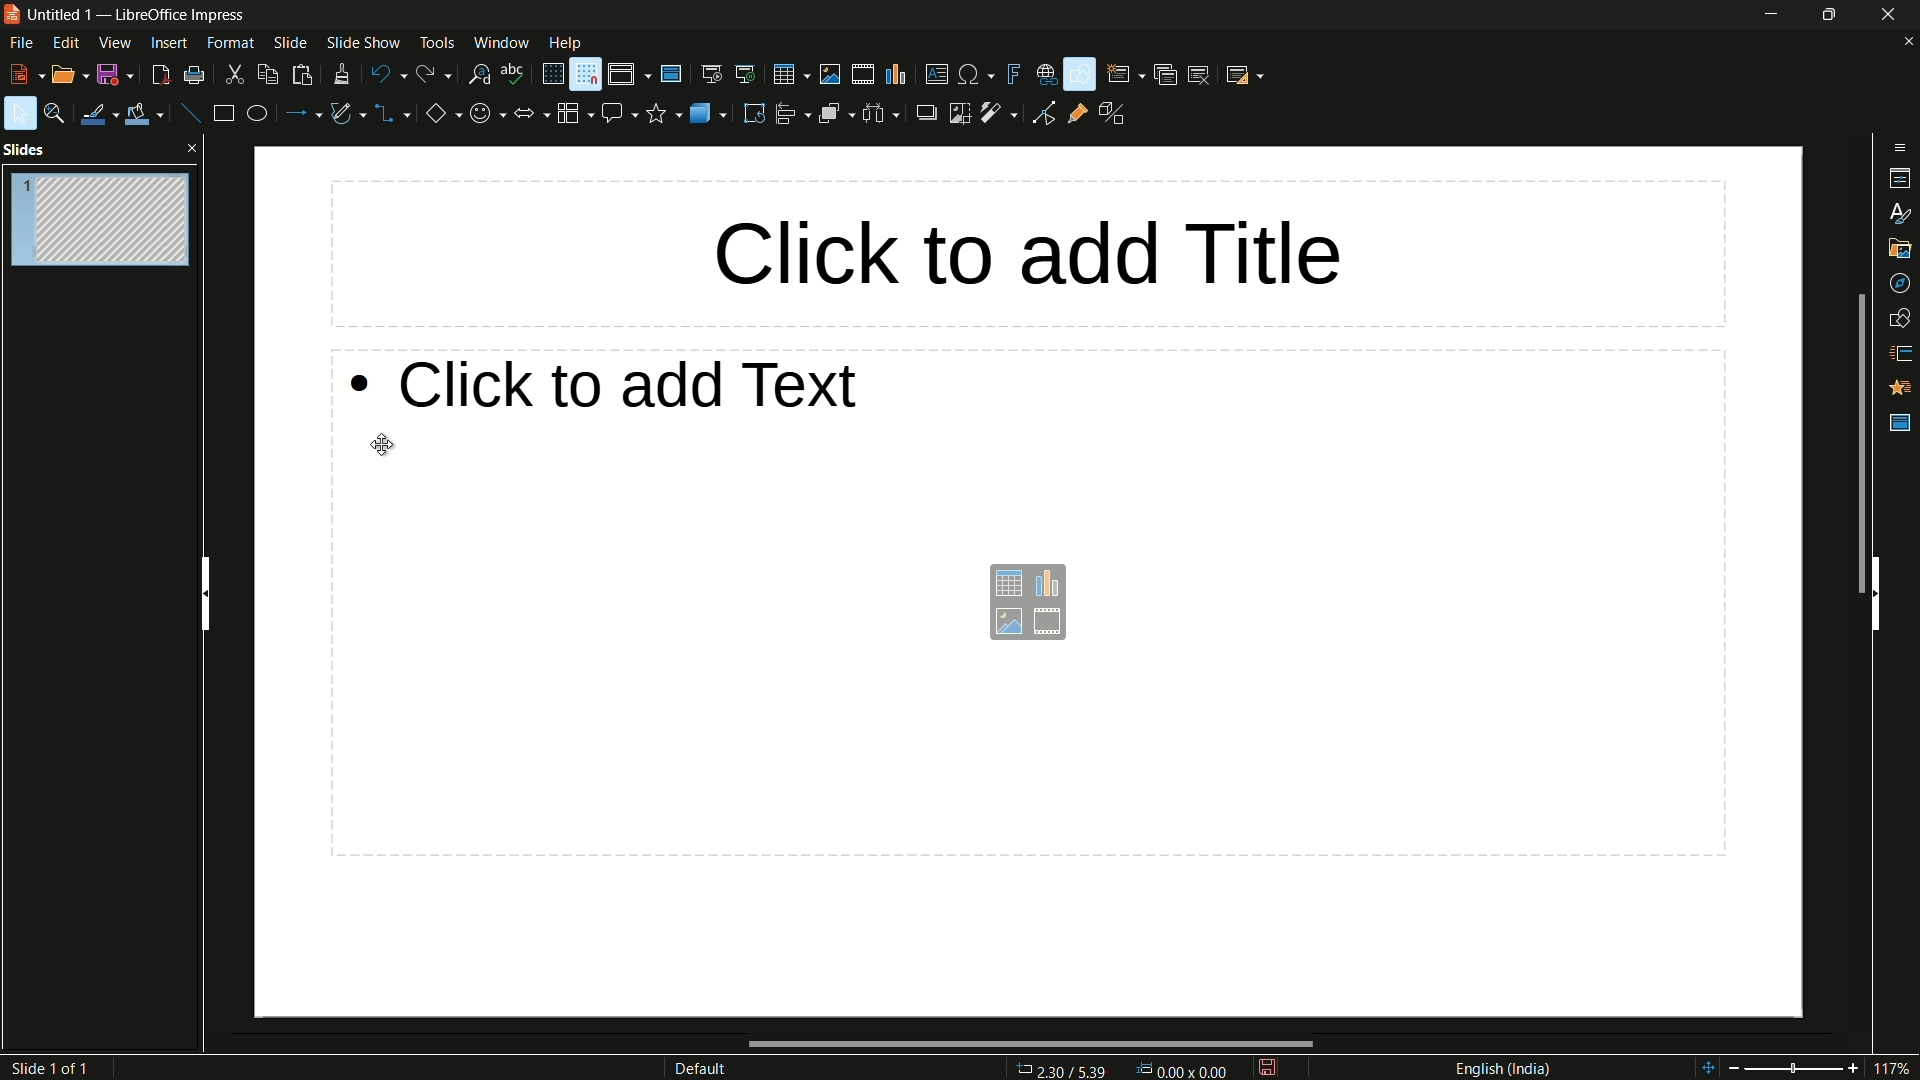 This screenshot has height=1080, width=1920. I want to click on file name, so click(68, 12).